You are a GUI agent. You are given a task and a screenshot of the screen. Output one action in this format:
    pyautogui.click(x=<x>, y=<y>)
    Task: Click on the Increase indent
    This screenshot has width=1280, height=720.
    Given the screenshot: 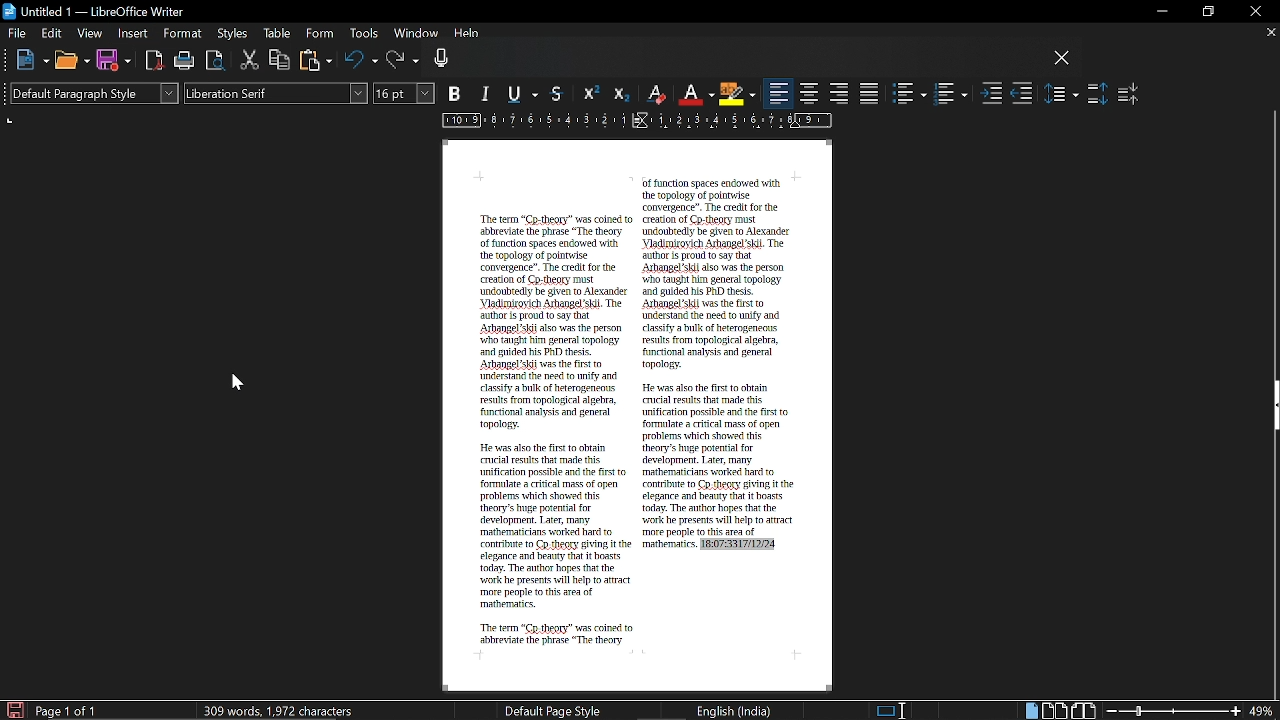 What is the action you would take?
    pyautogui.click(x=992, y=95)
    